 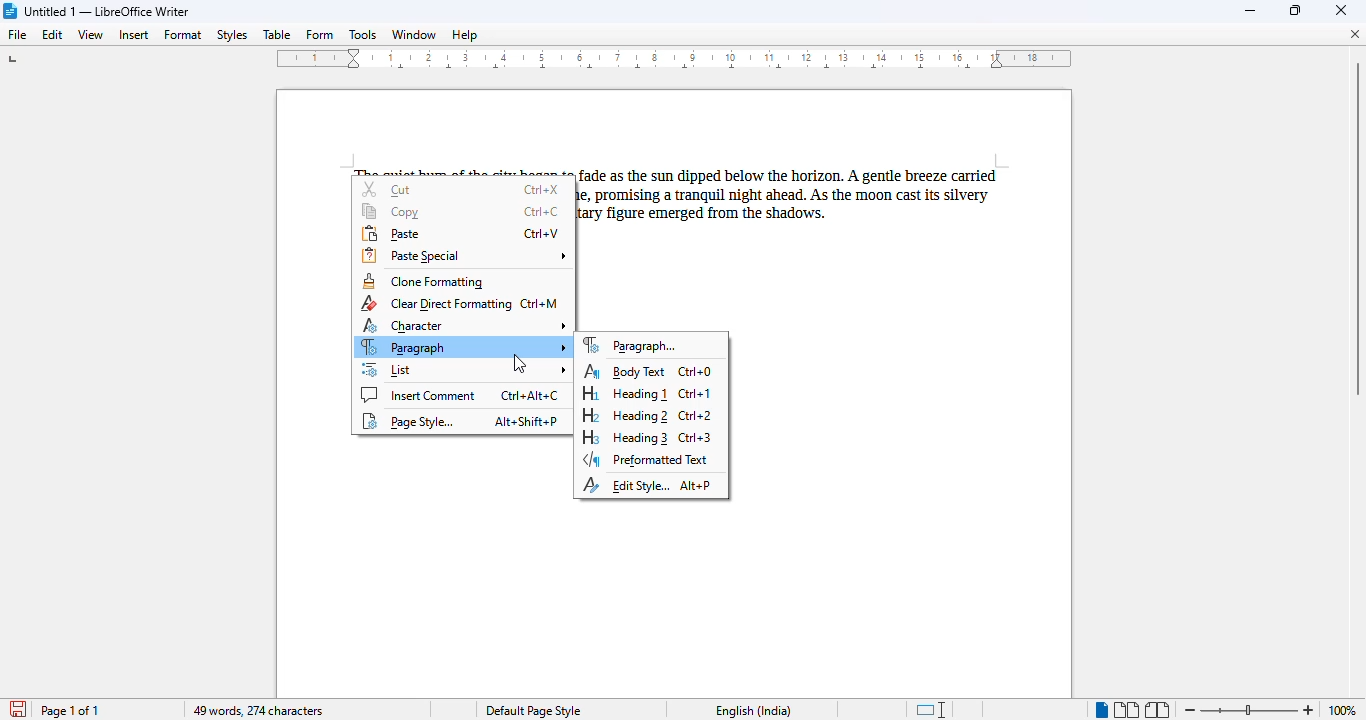 What do you see at coordinates (461, 211) in the screenshot?
I see `copy` at bounding box center [461, 211].